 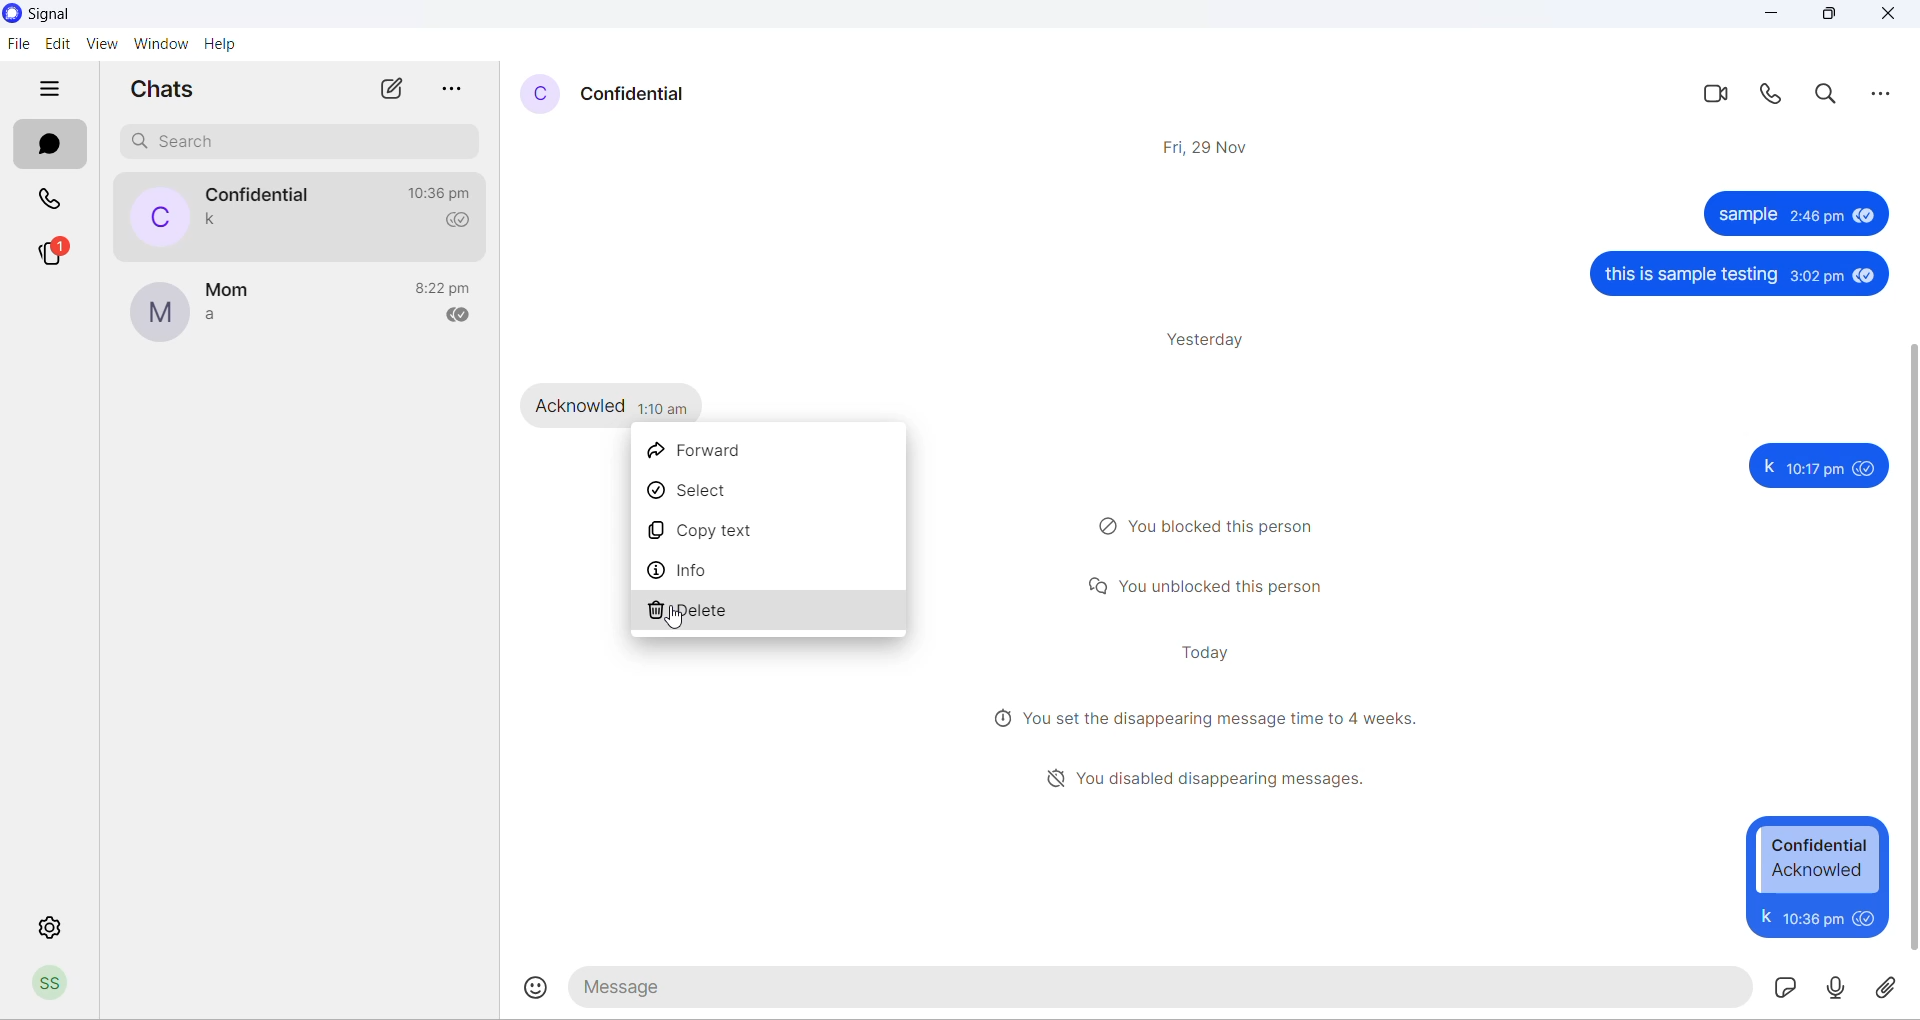 What do you see at coordinates (770, 608) in the screenshot?
I see `delete` at bounding box center [770, 608].